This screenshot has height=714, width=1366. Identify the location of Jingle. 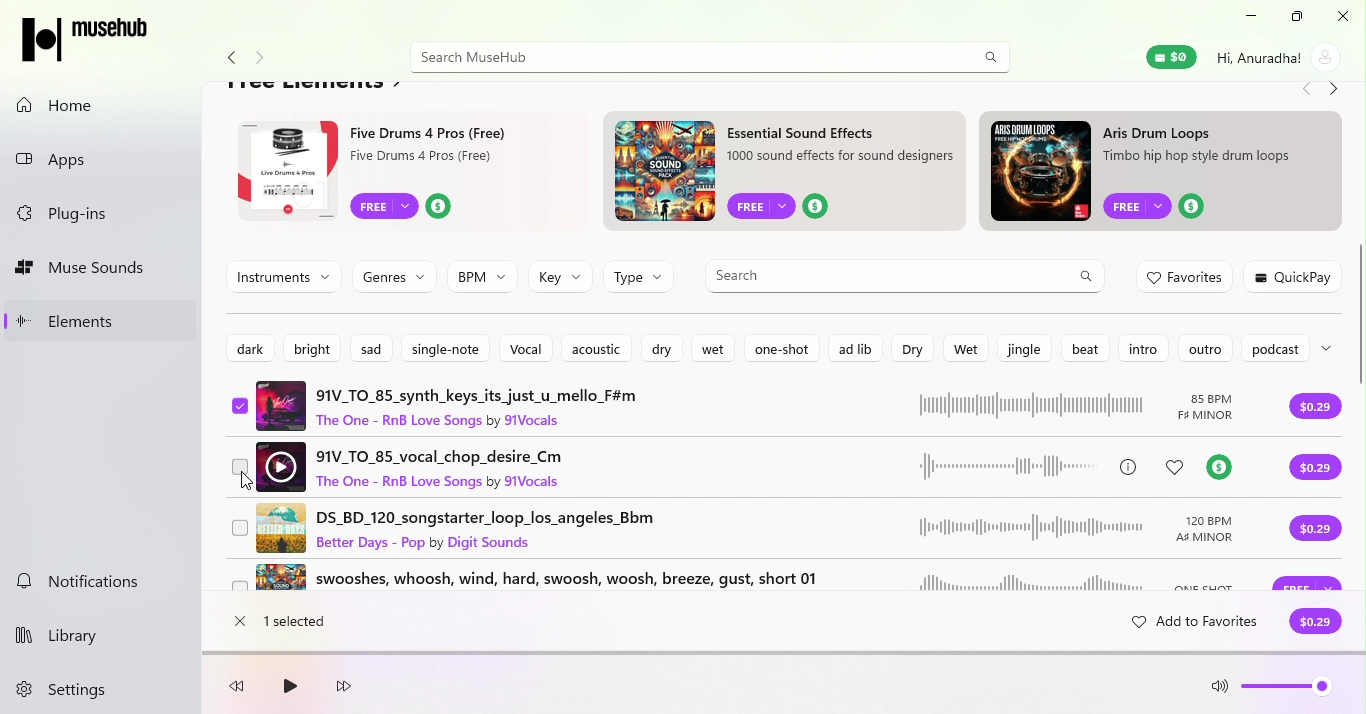
(1022, 348).